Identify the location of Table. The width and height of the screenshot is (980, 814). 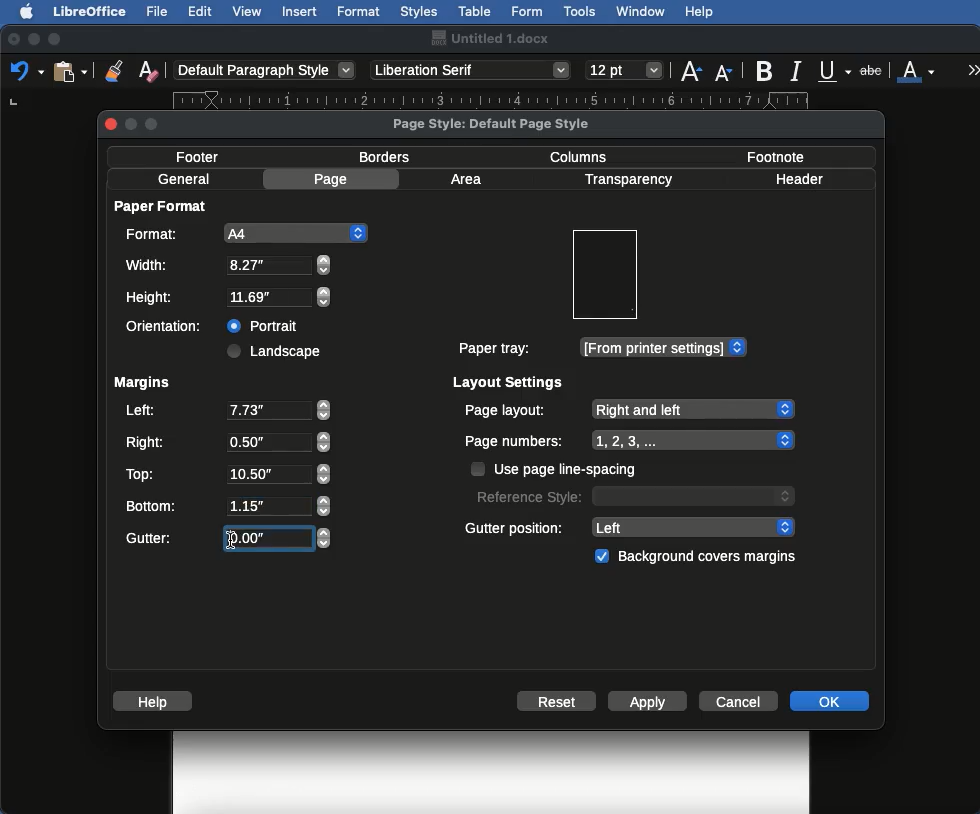
(475, 9).